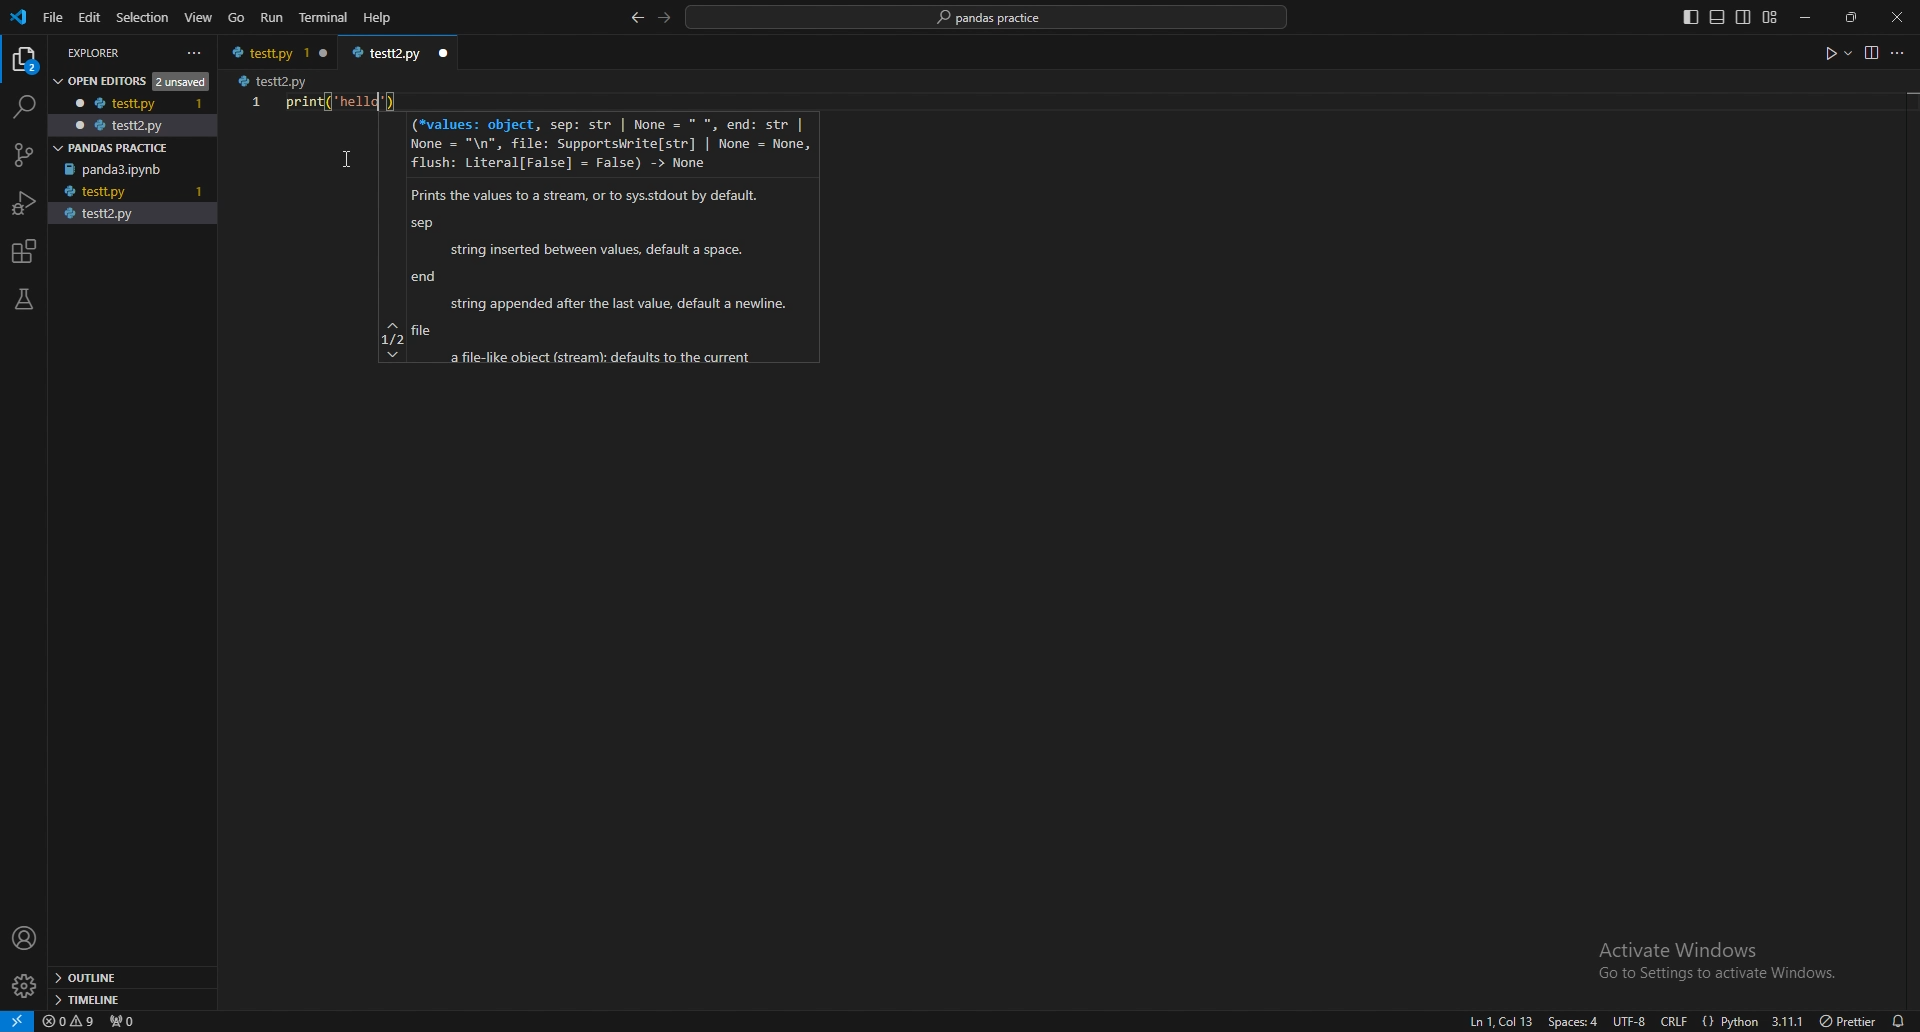 This screenshot has width=1920, height=1032. I want to click on more actions, so click(195, 53).